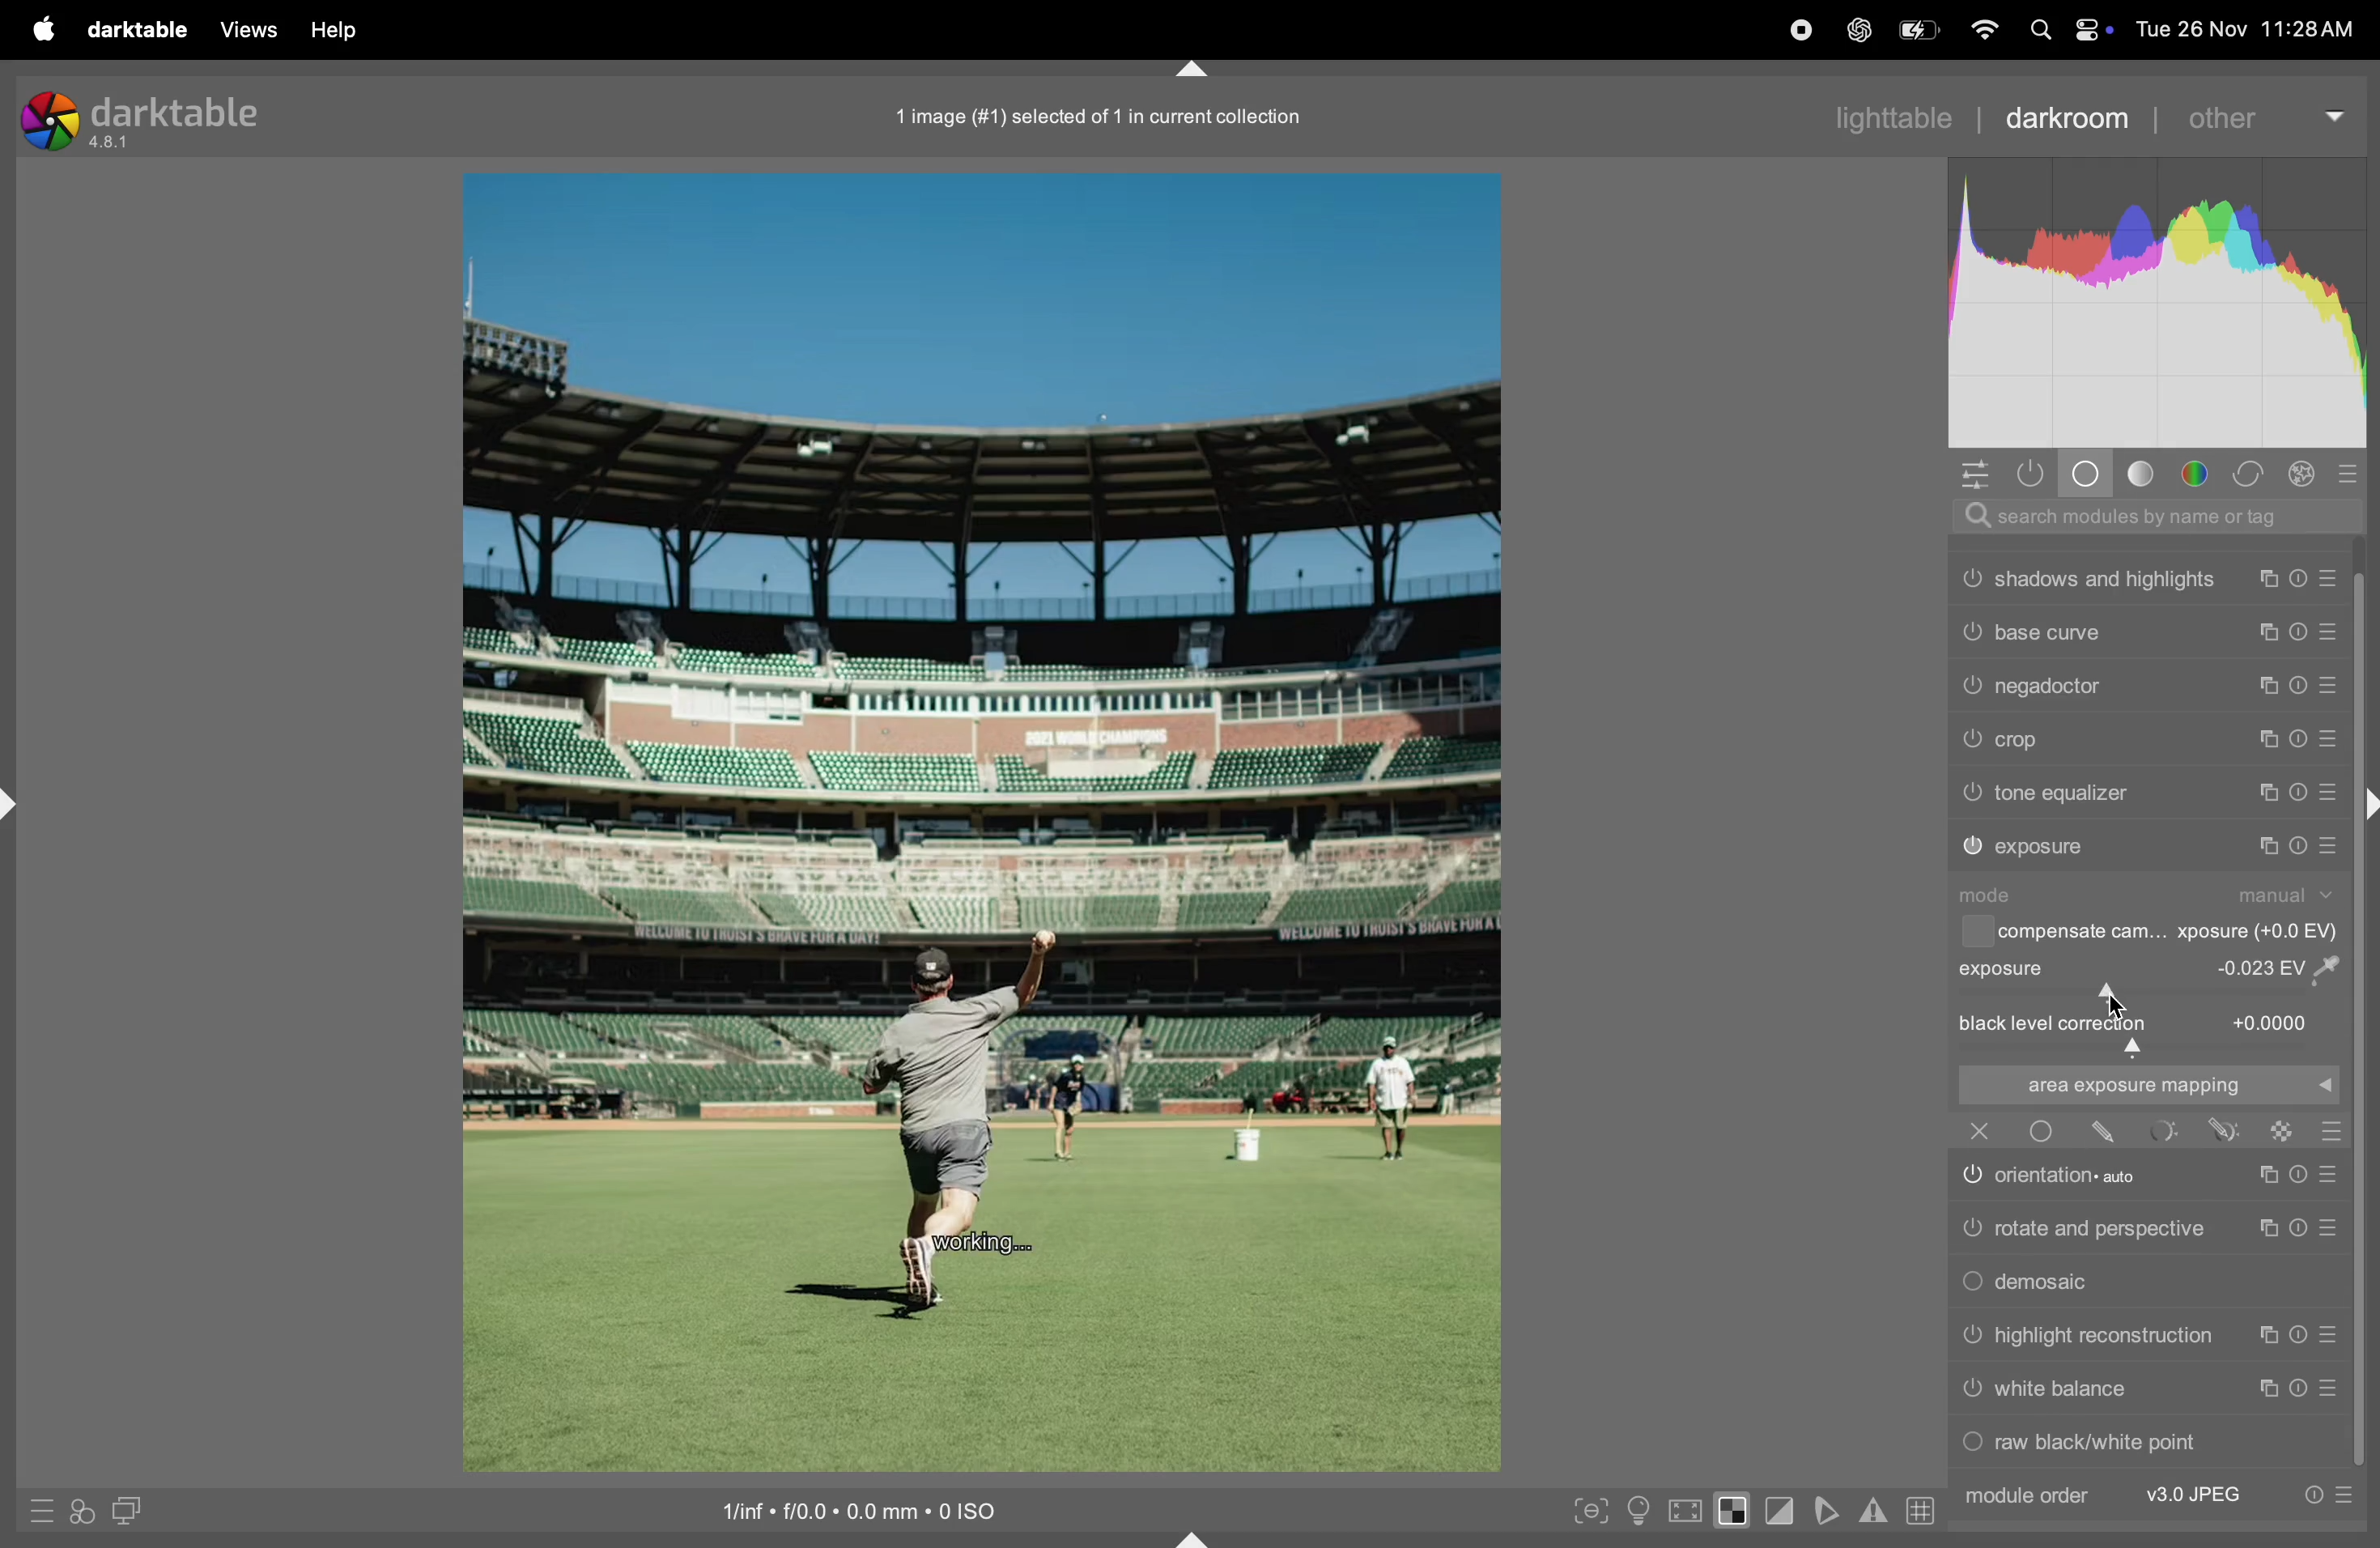 The height and width of the screenshot is (1548, 2380). I want to click on Presets , so click(2331, 741).